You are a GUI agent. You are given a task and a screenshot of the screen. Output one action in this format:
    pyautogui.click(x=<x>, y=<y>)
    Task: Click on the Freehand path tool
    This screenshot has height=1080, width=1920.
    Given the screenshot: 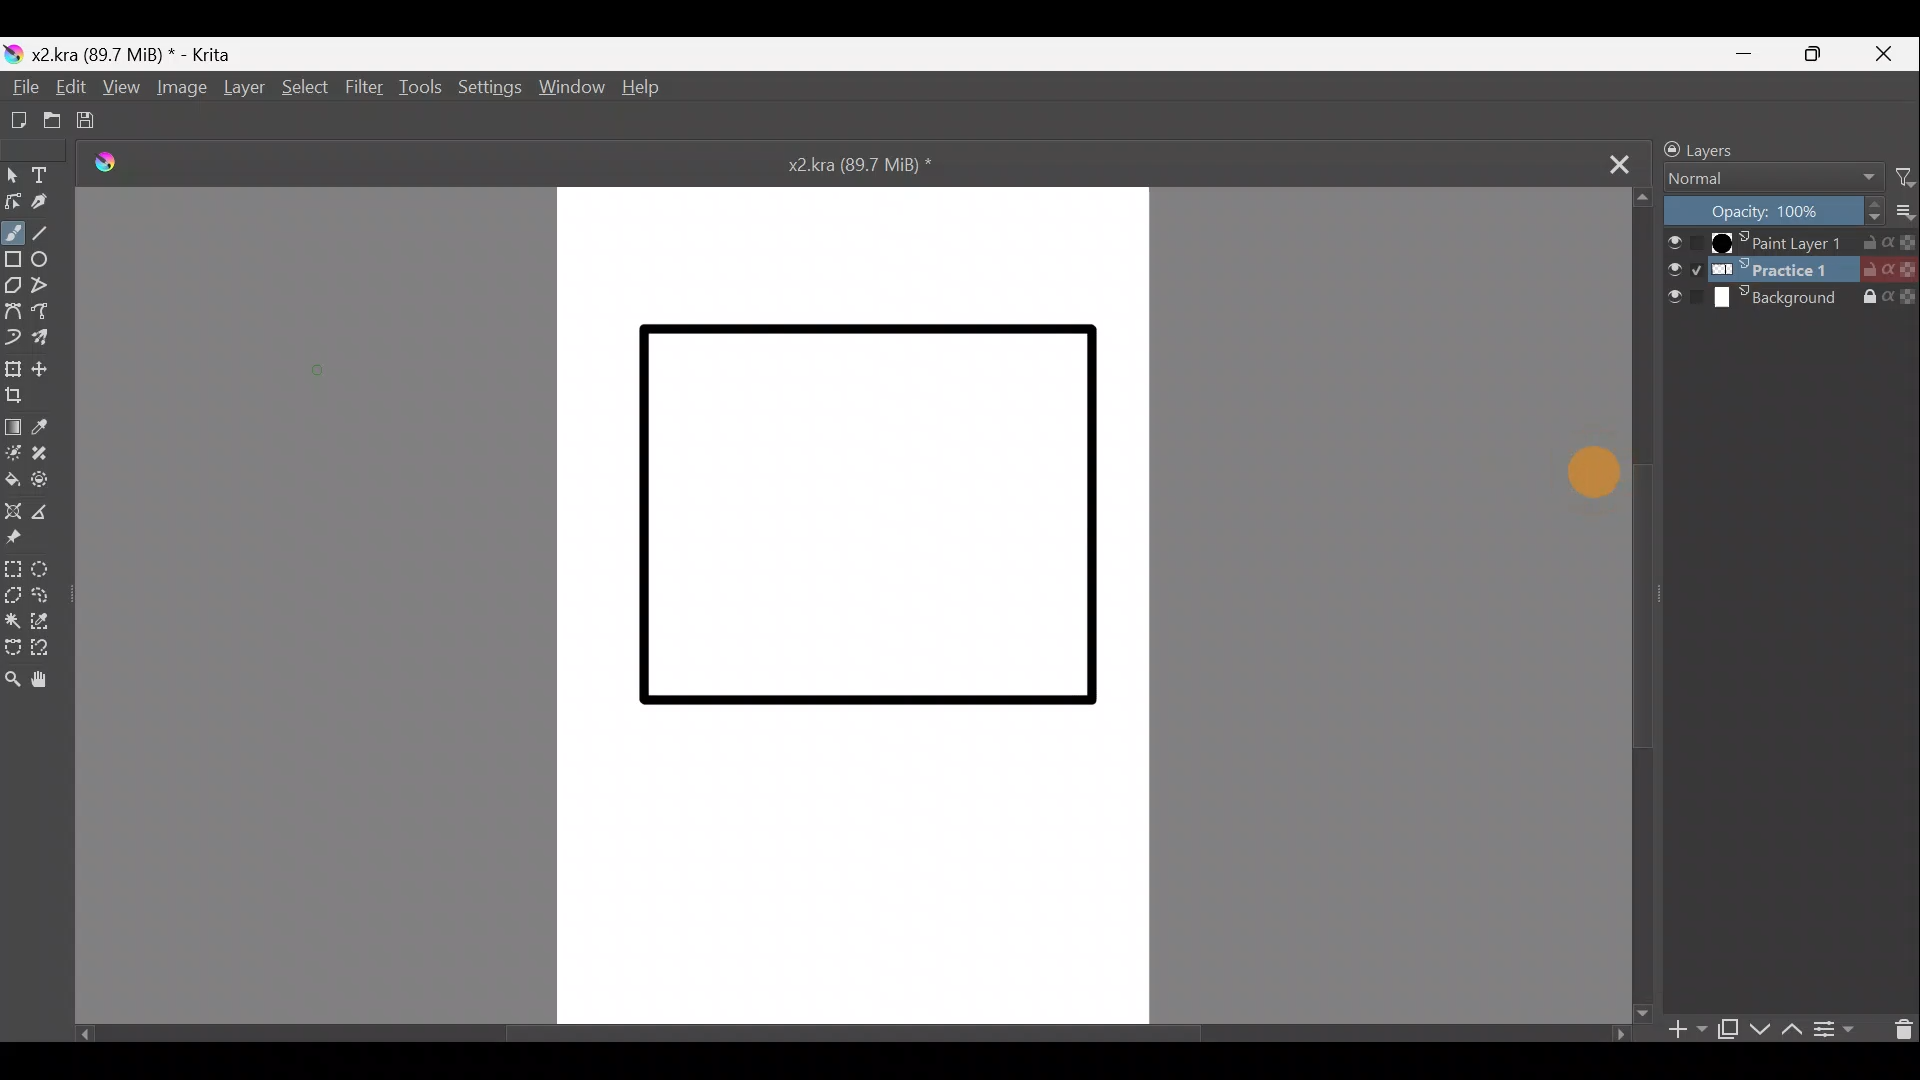 What is the action you would take?
    pyautogui.click(x=44, y=313)
    